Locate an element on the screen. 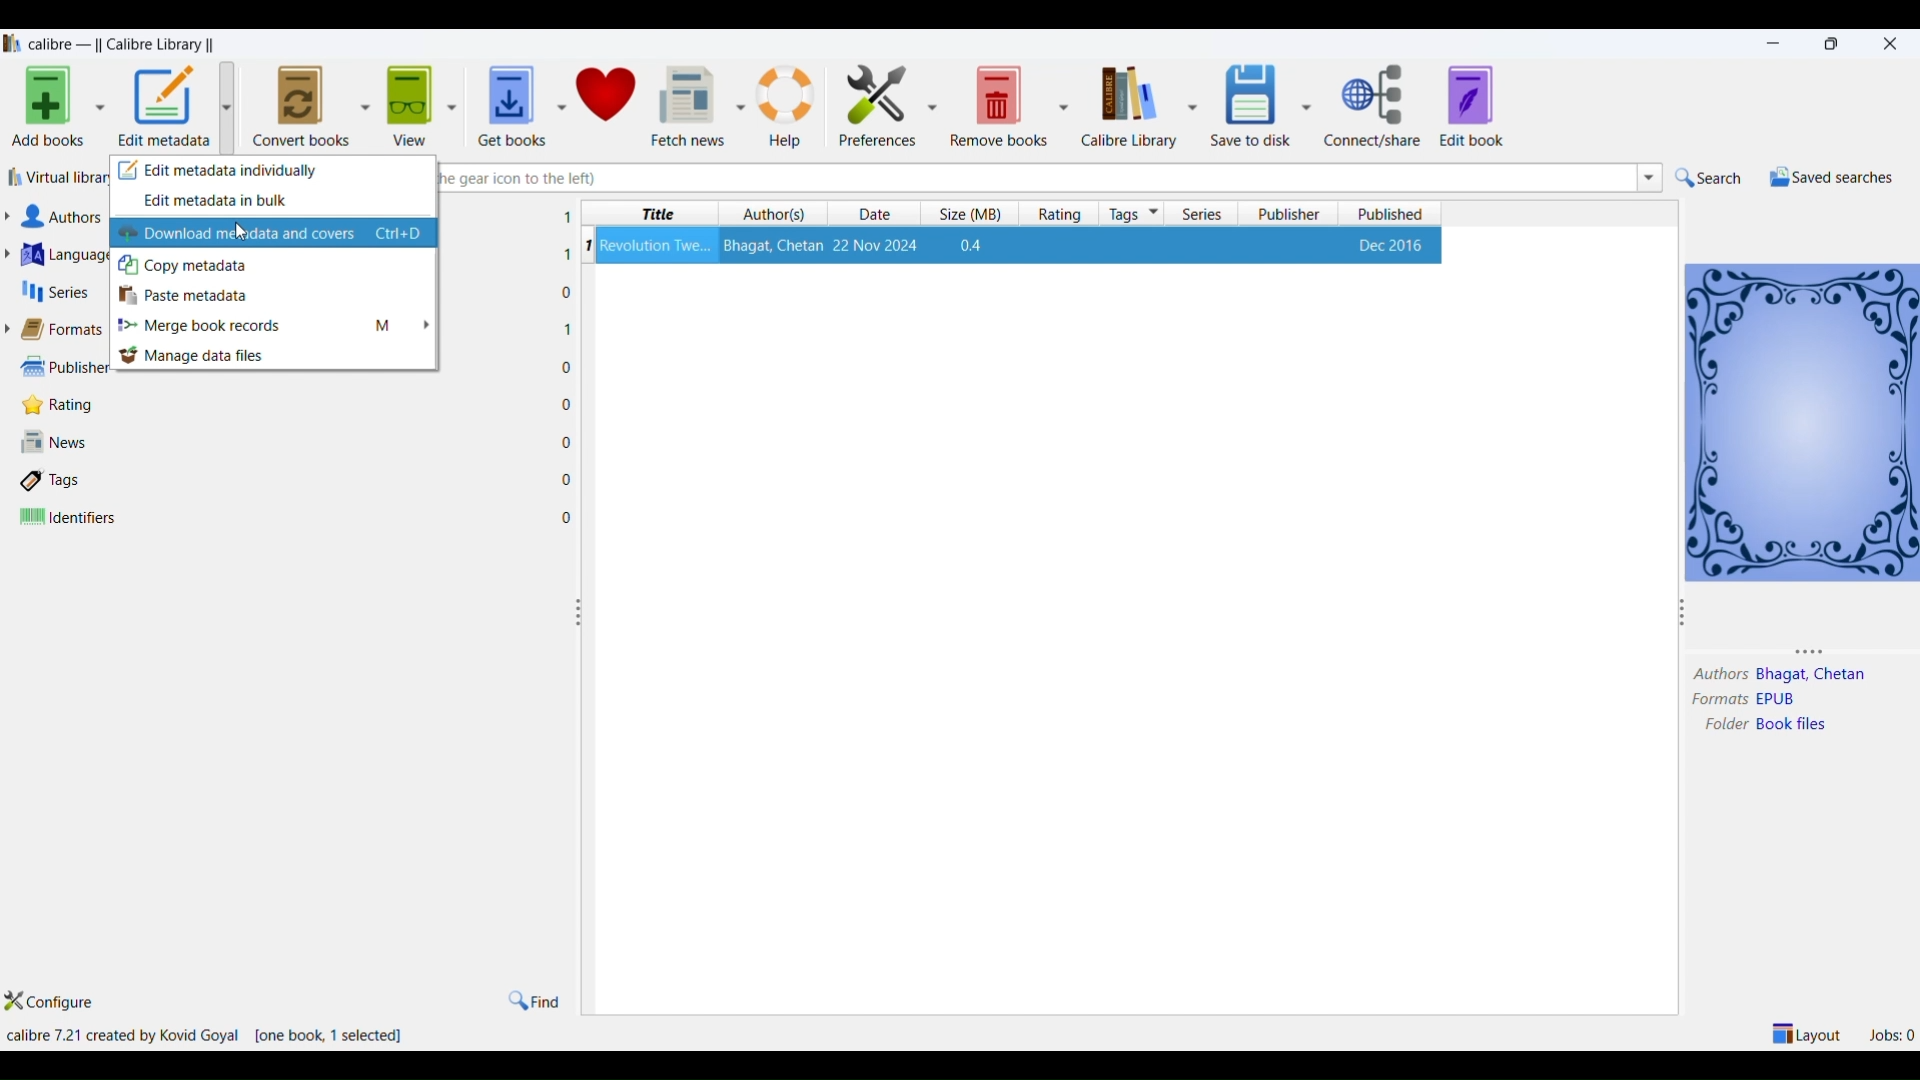  resize is located at coordinates (1819, 650).